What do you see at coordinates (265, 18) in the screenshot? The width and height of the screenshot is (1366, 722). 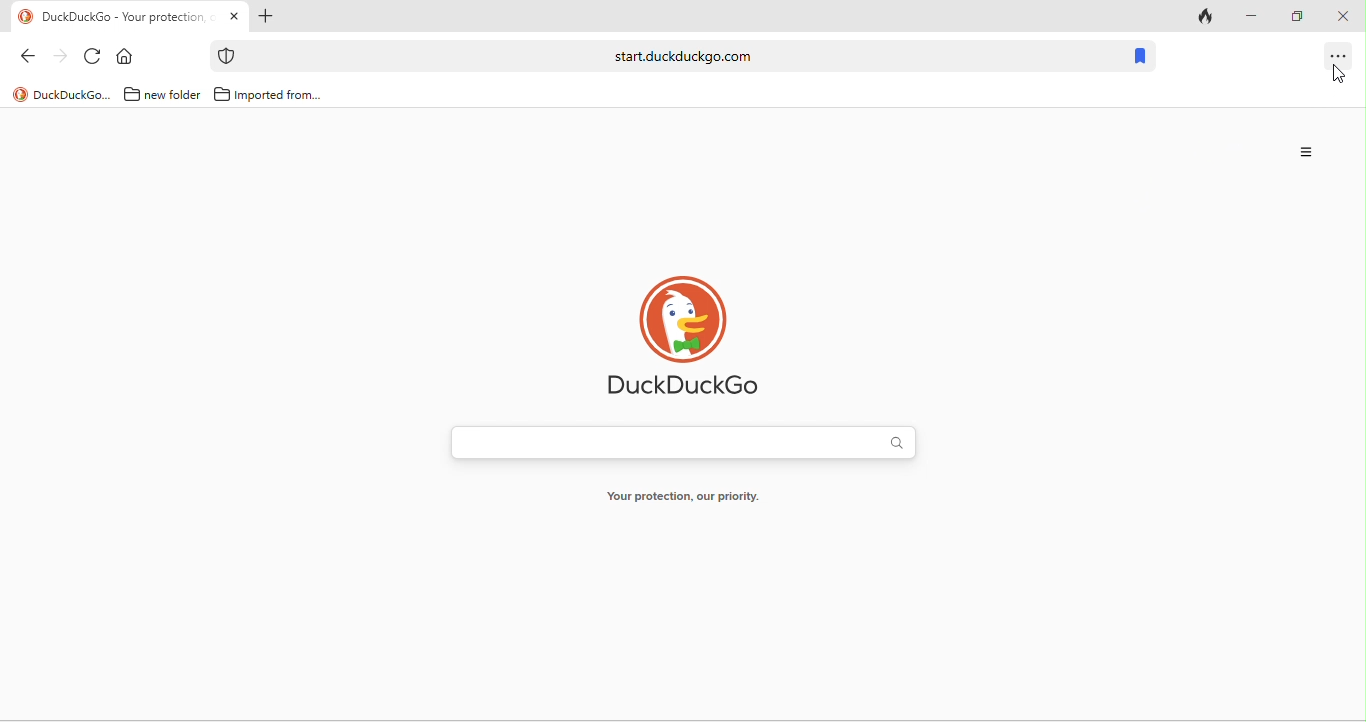 I see `add new tab` at bounding box center [265, 18].